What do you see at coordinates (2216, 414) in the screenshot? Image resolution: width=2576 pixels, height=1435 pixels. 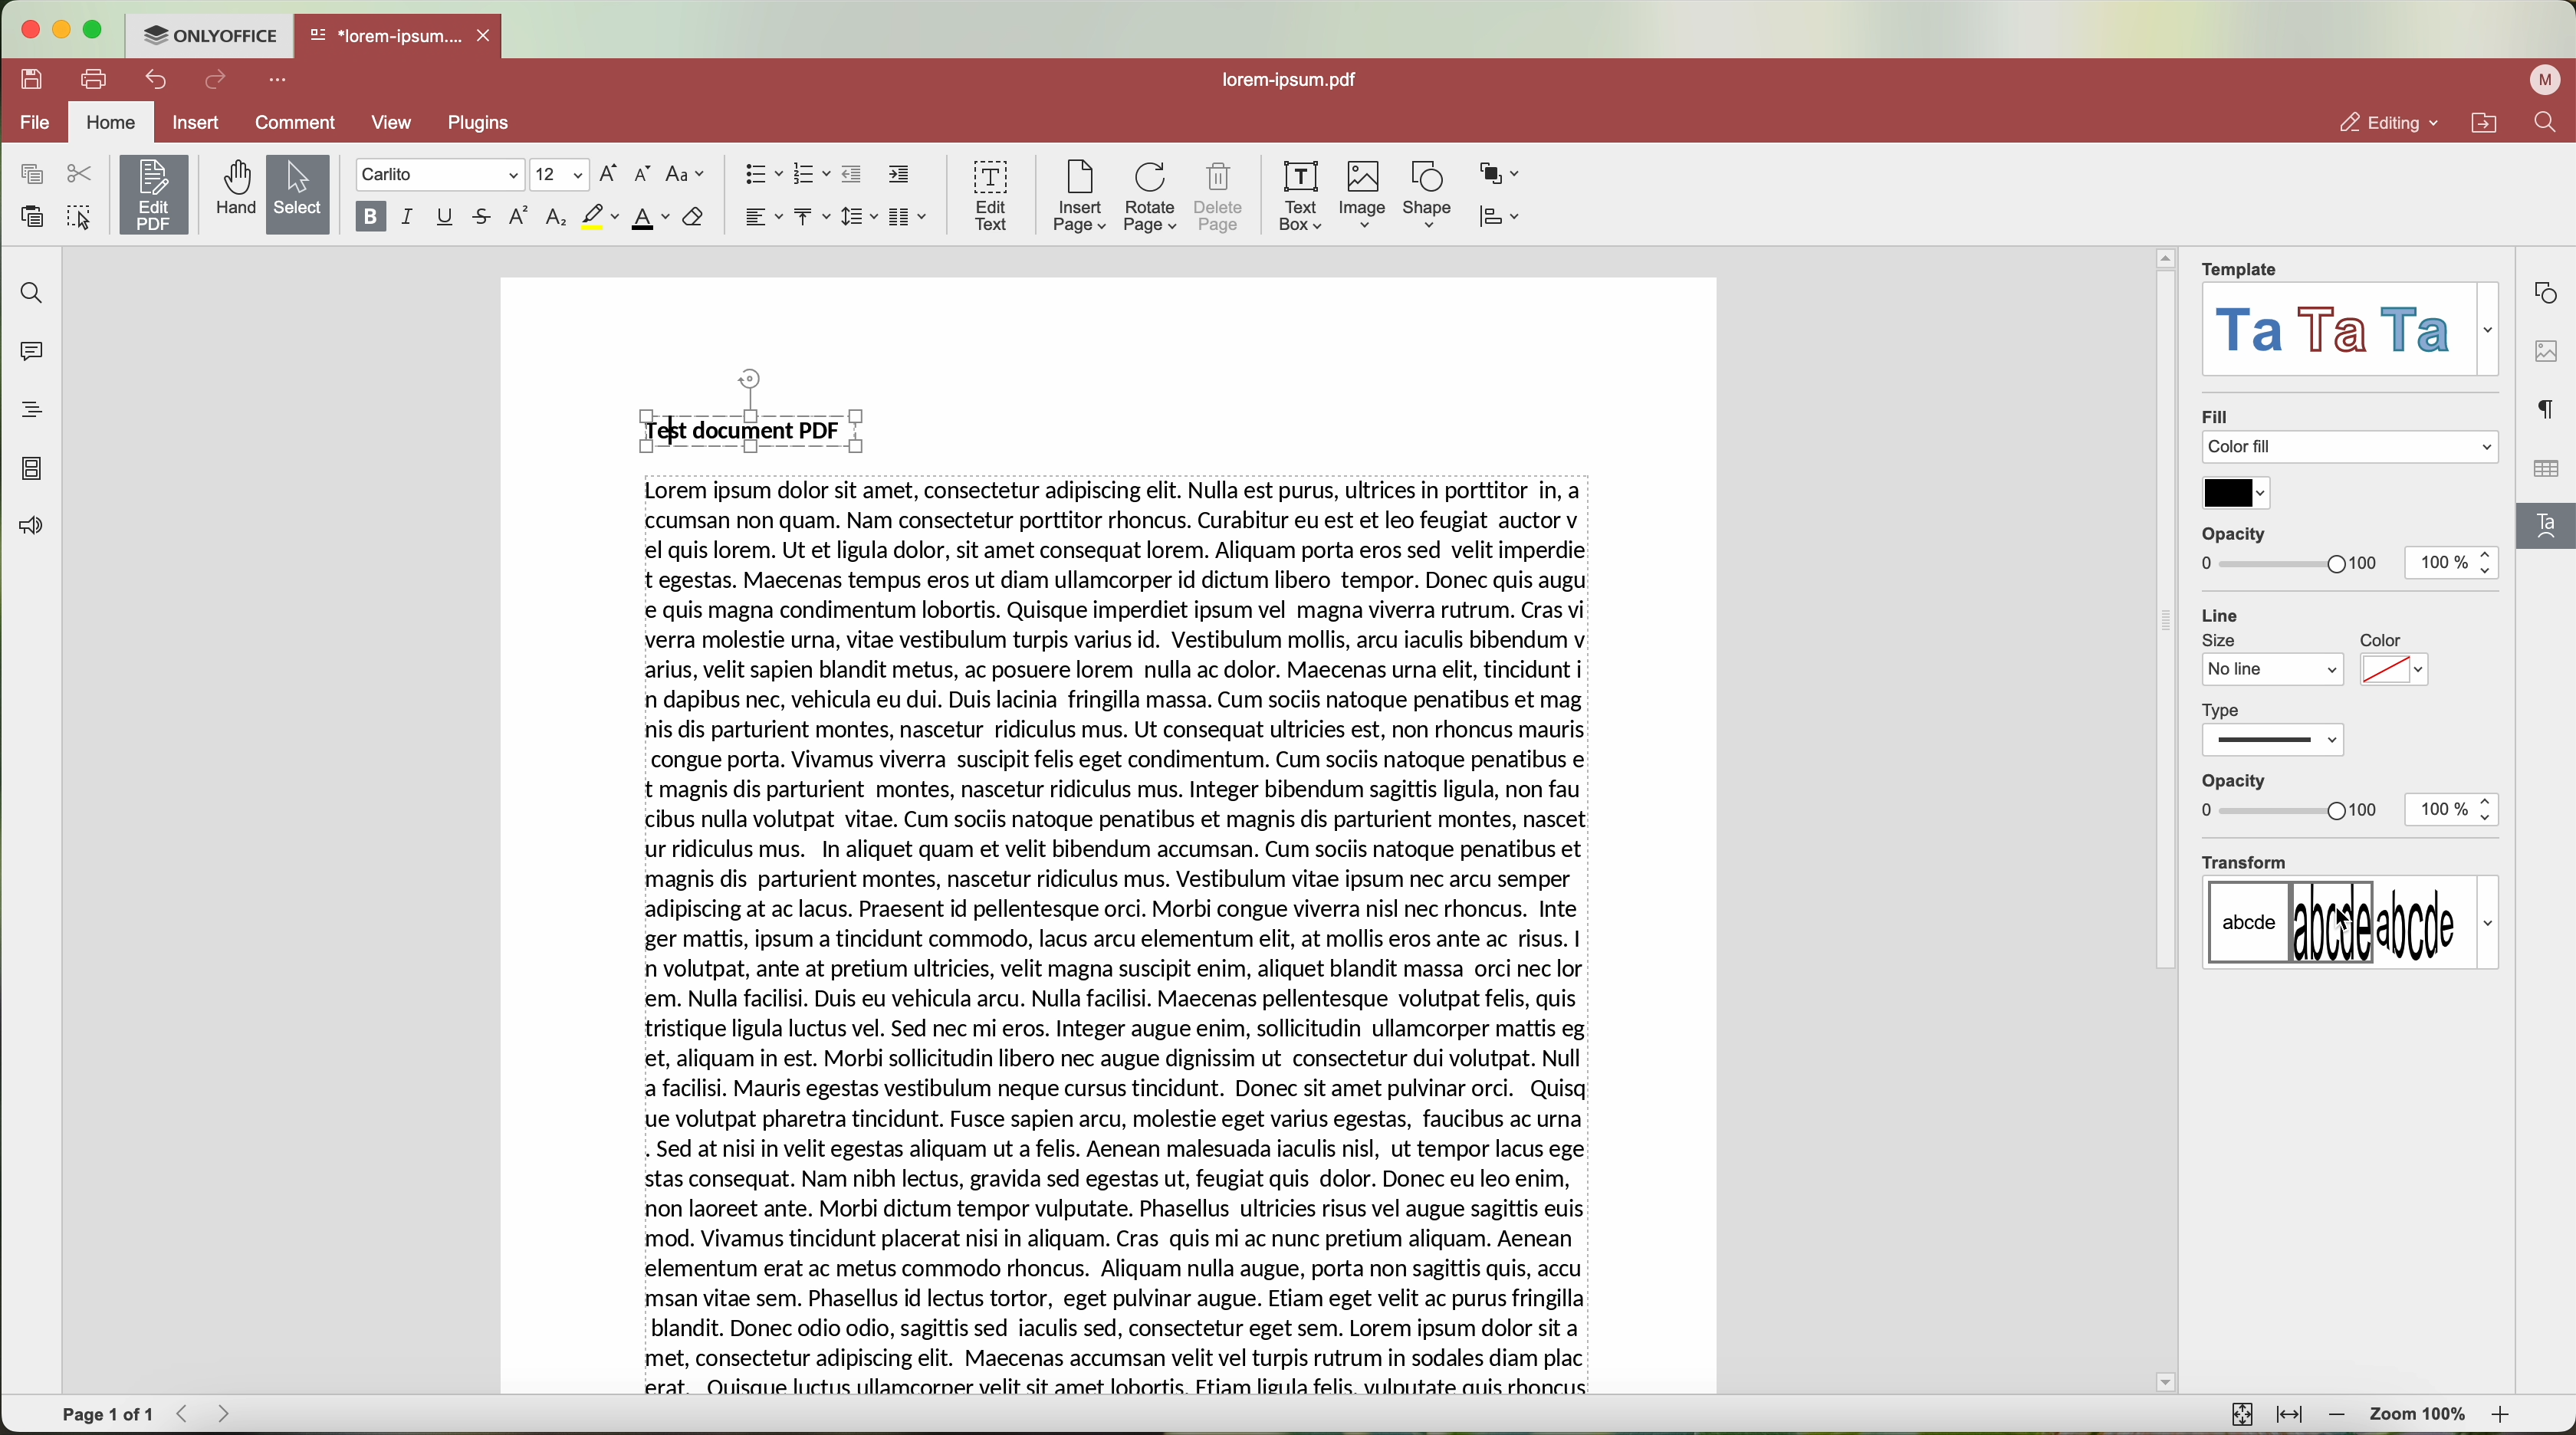 I see `fill` at bounding box center [2216, 414].